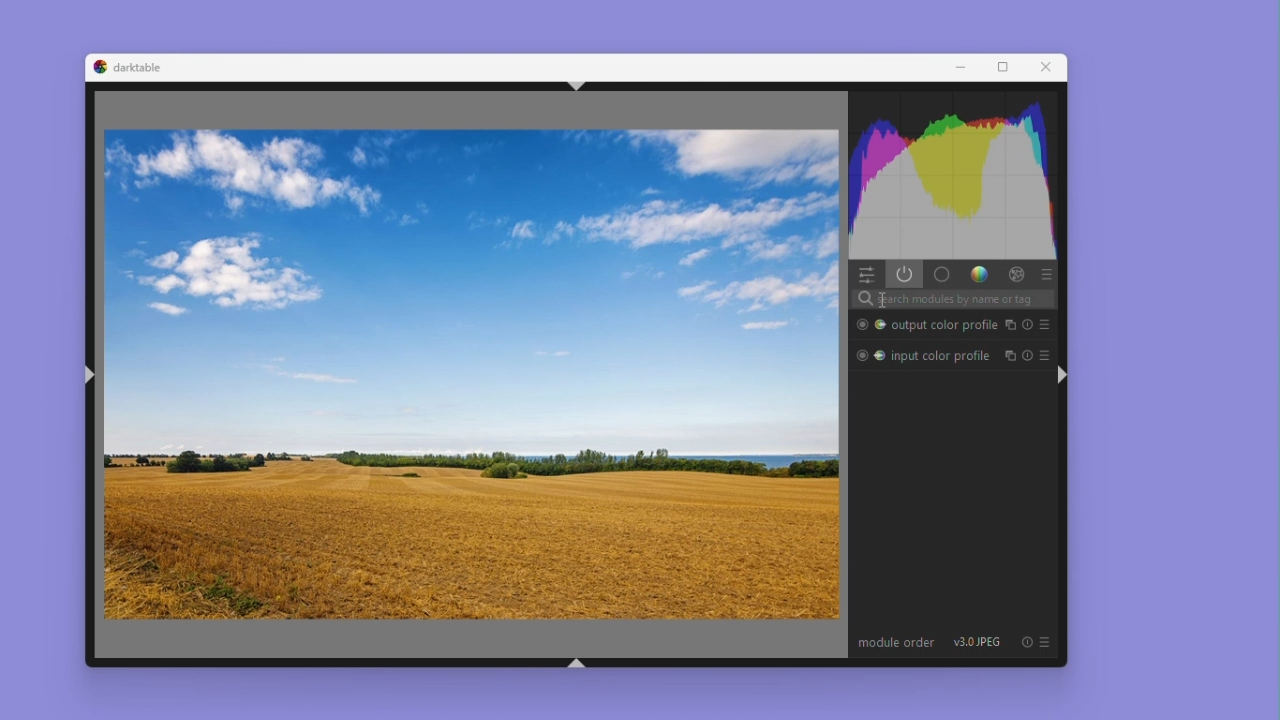 This screenshot has height=720, width=1280. Describe the element at coordinates (973, 644) in the screenshot. I see `v 3.0 JPEG` at that location.